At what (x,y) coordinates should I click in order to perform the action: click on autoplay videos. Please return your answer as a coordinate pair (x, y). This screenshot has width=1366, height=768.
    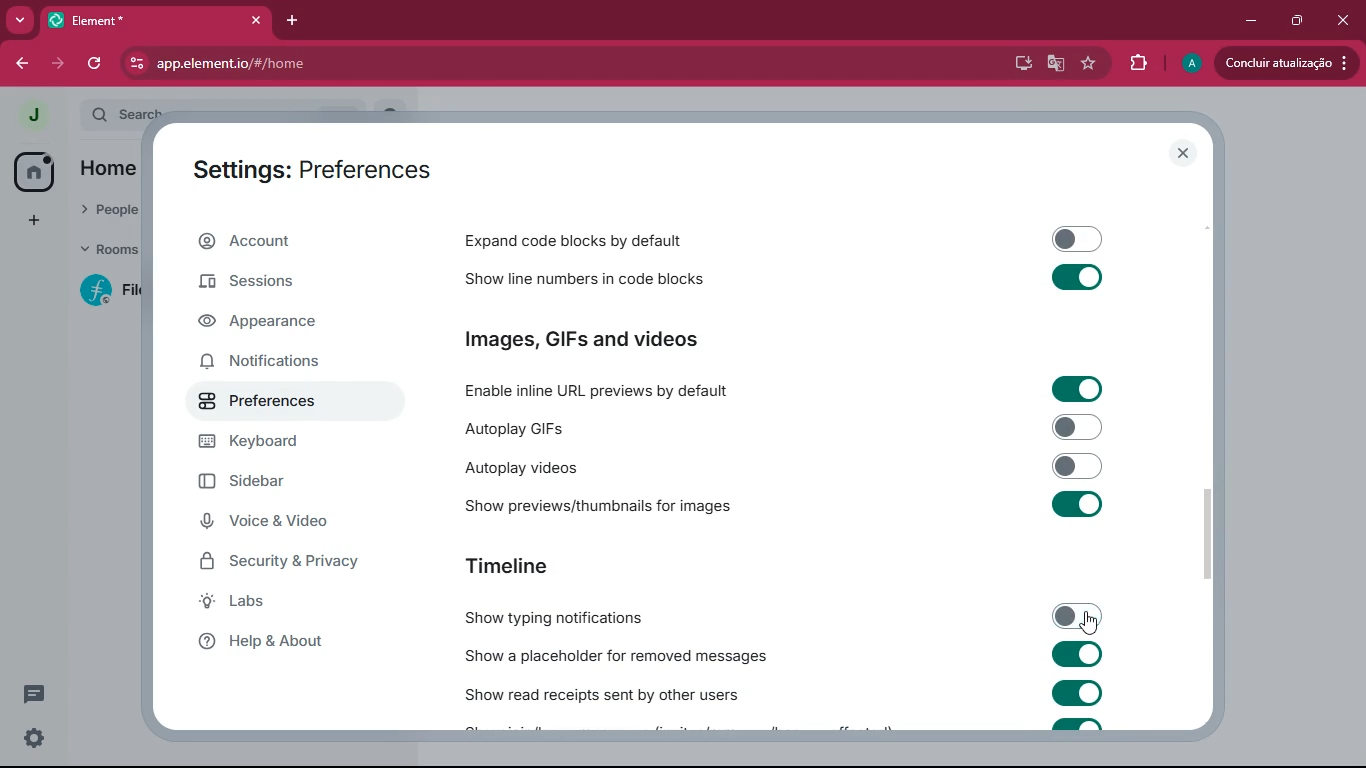
    Looking at the image, I should click on (552, 468).